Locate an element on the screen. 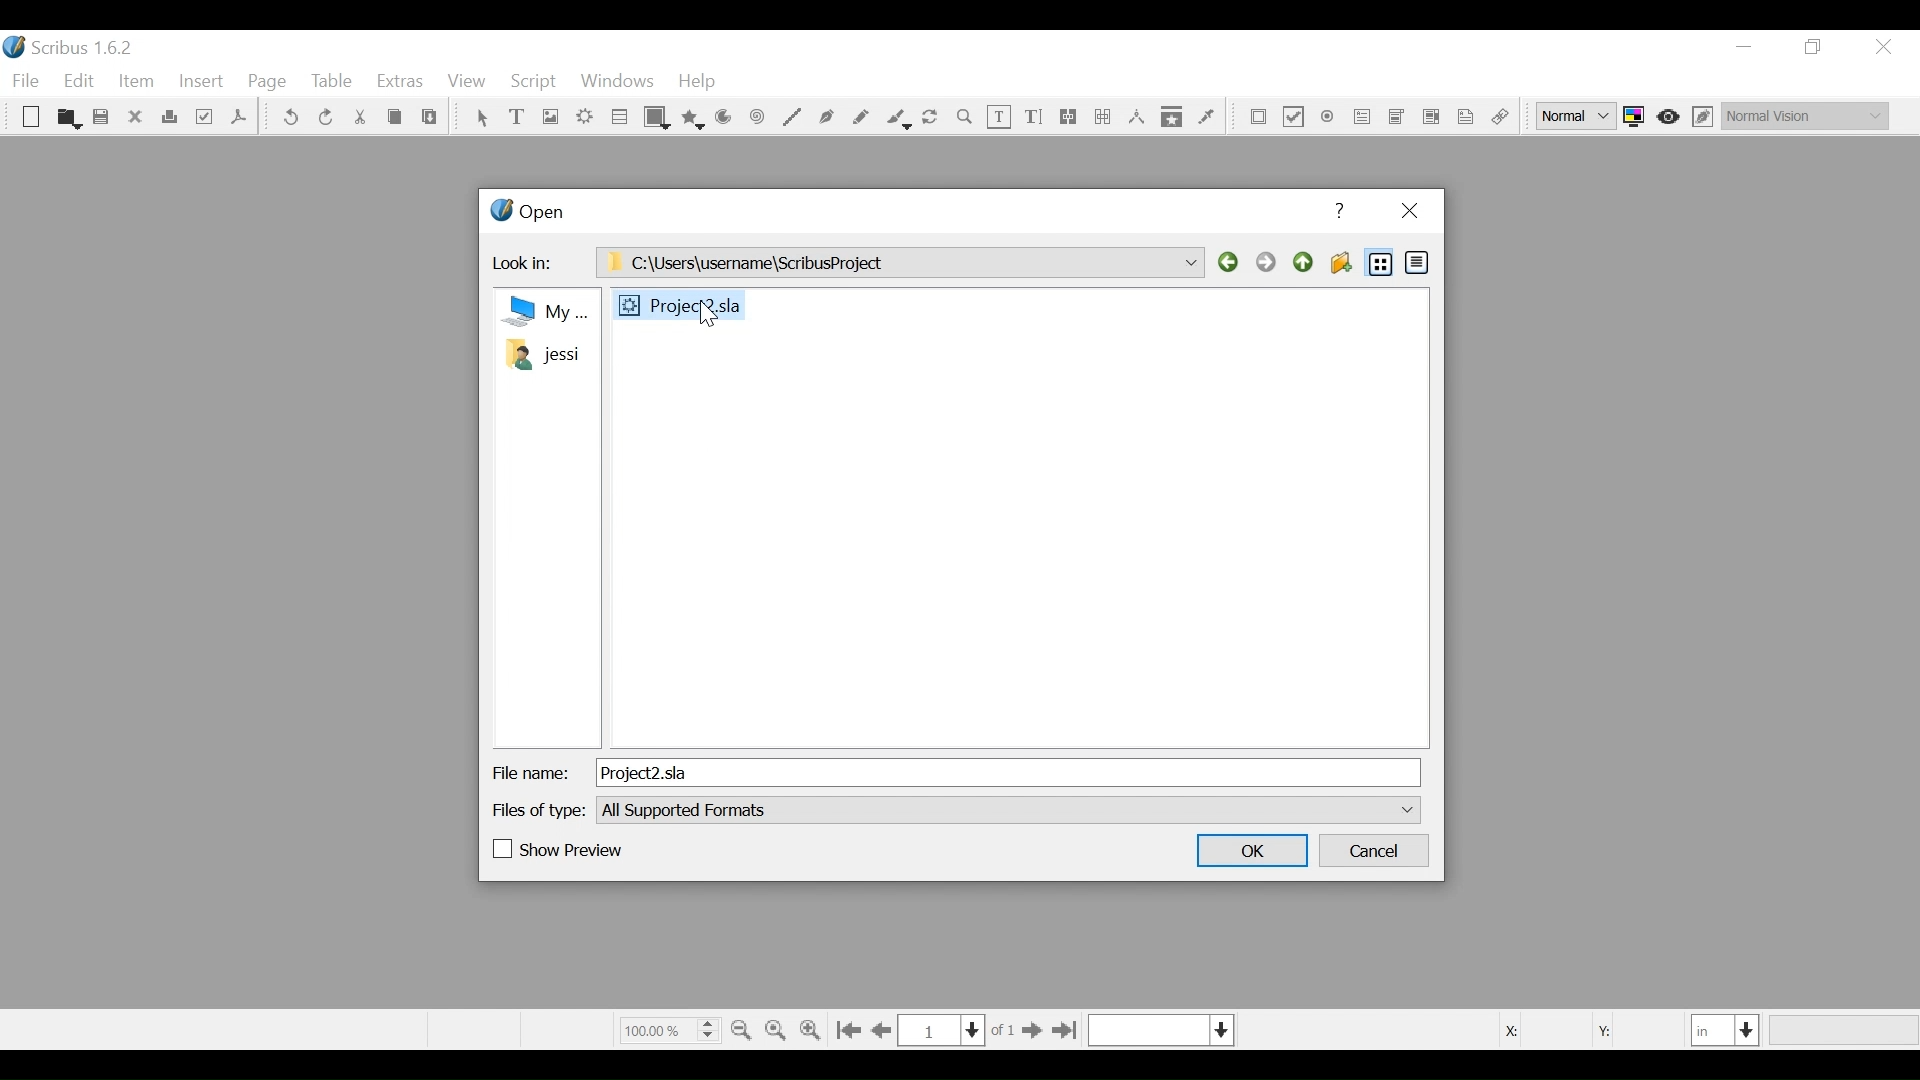 The width and height of the screenshot is (1920, 1080). Bezier curve is located at coordinates (827, 118).